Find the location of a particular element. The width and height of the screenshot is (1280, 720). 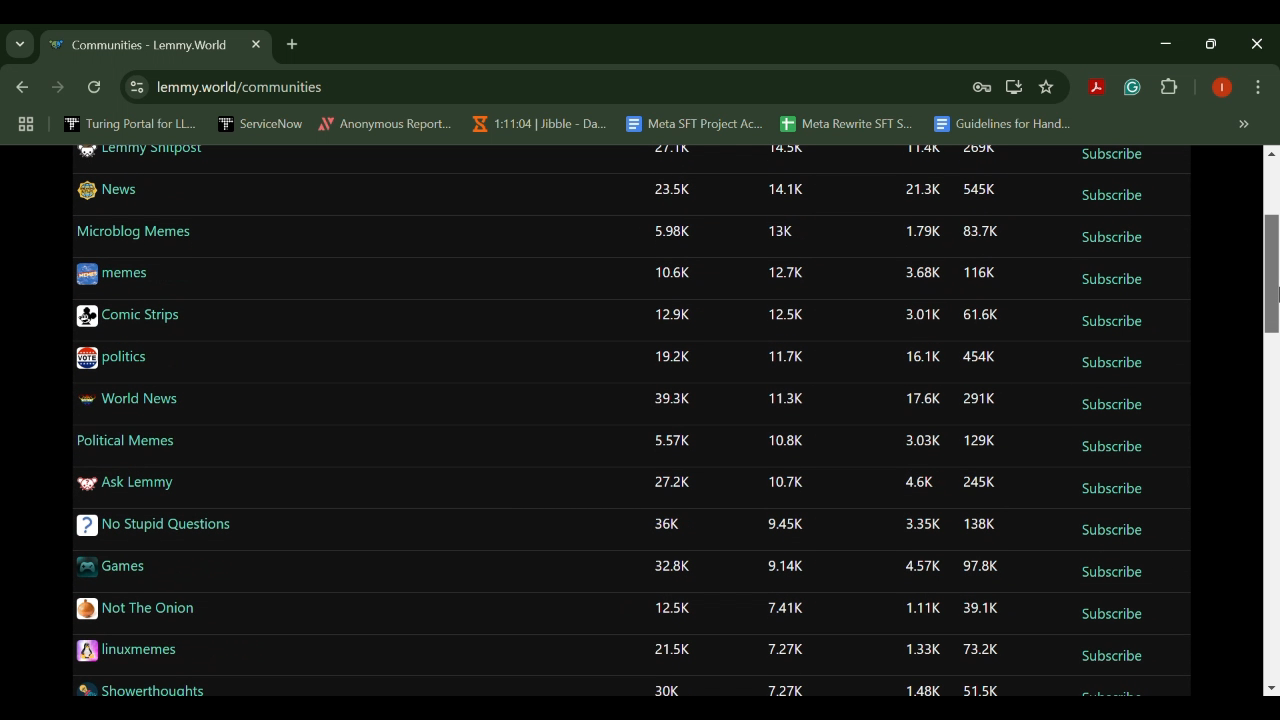

61.6K is located at coordinates (982, 314).